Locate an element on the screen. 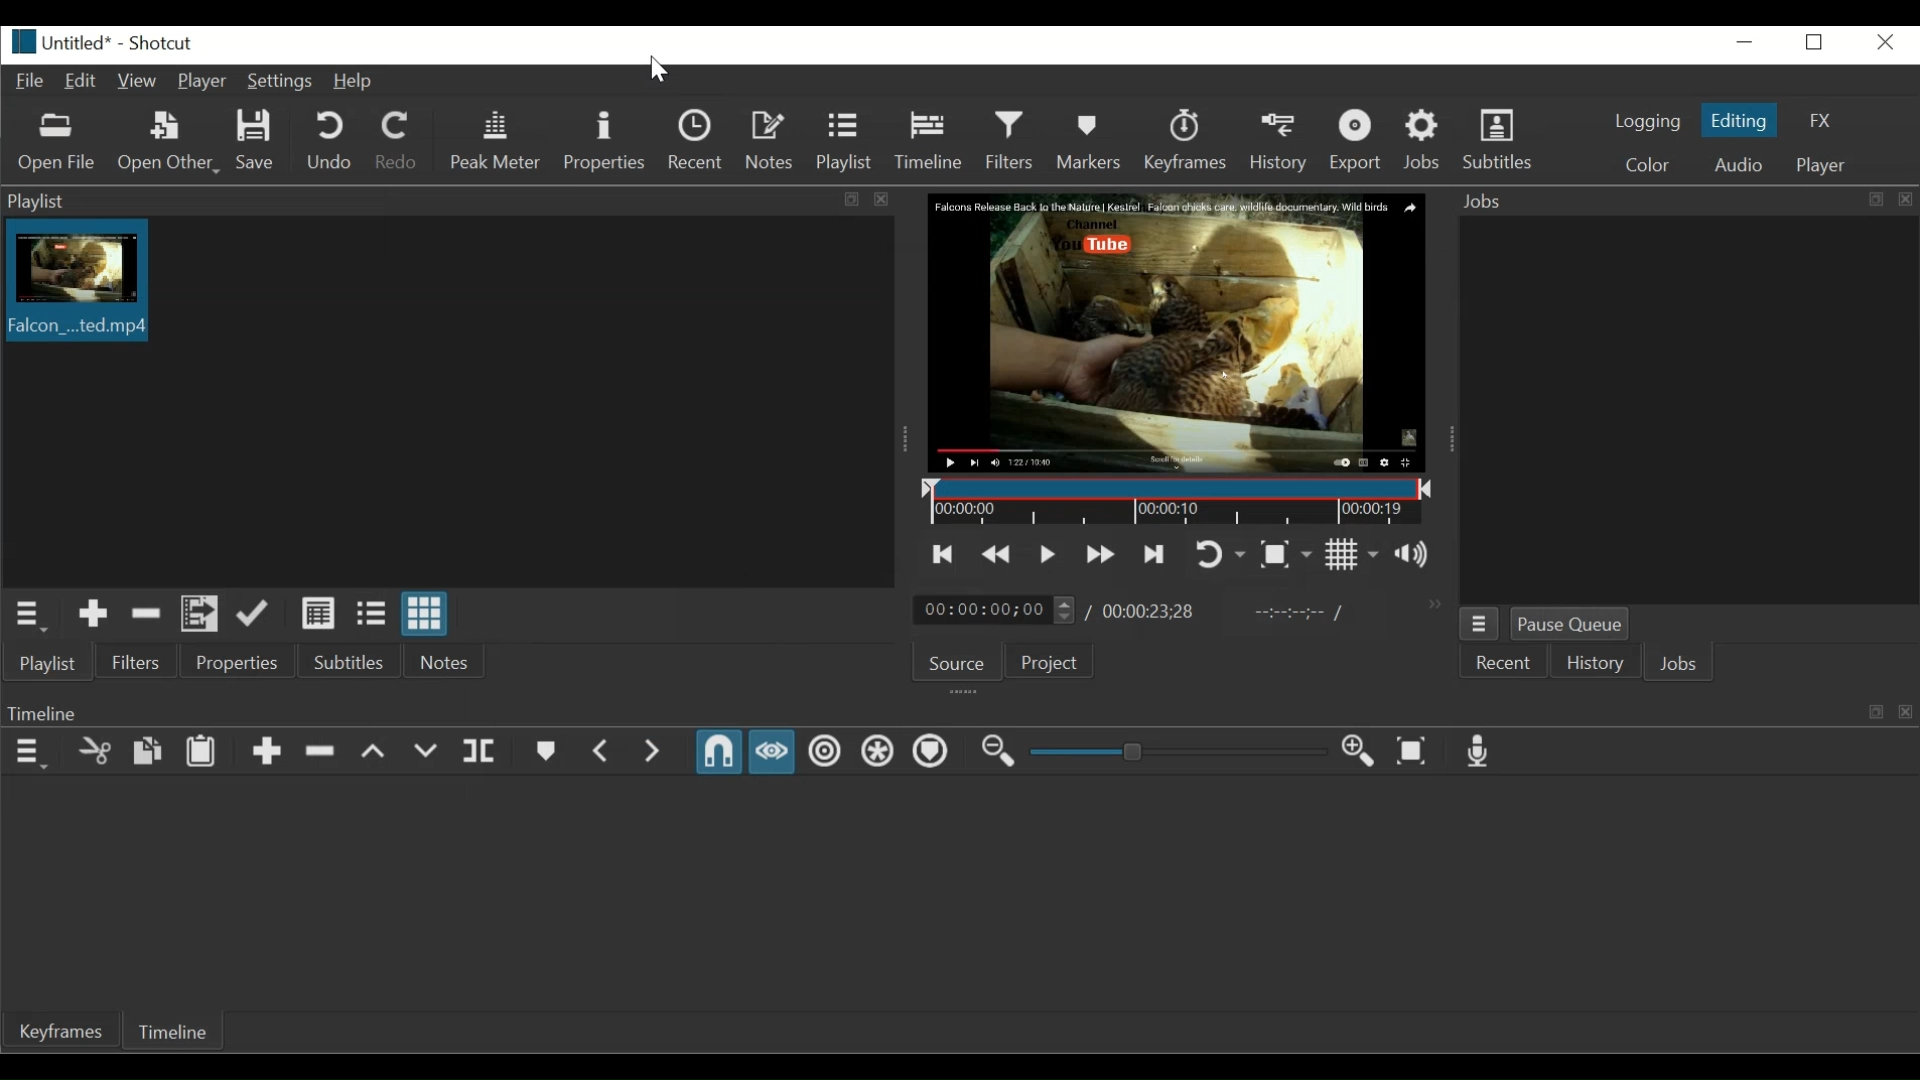 The width and height of the screenshot is (1920, 1080). Timeline is located at coordinates (929, 141).